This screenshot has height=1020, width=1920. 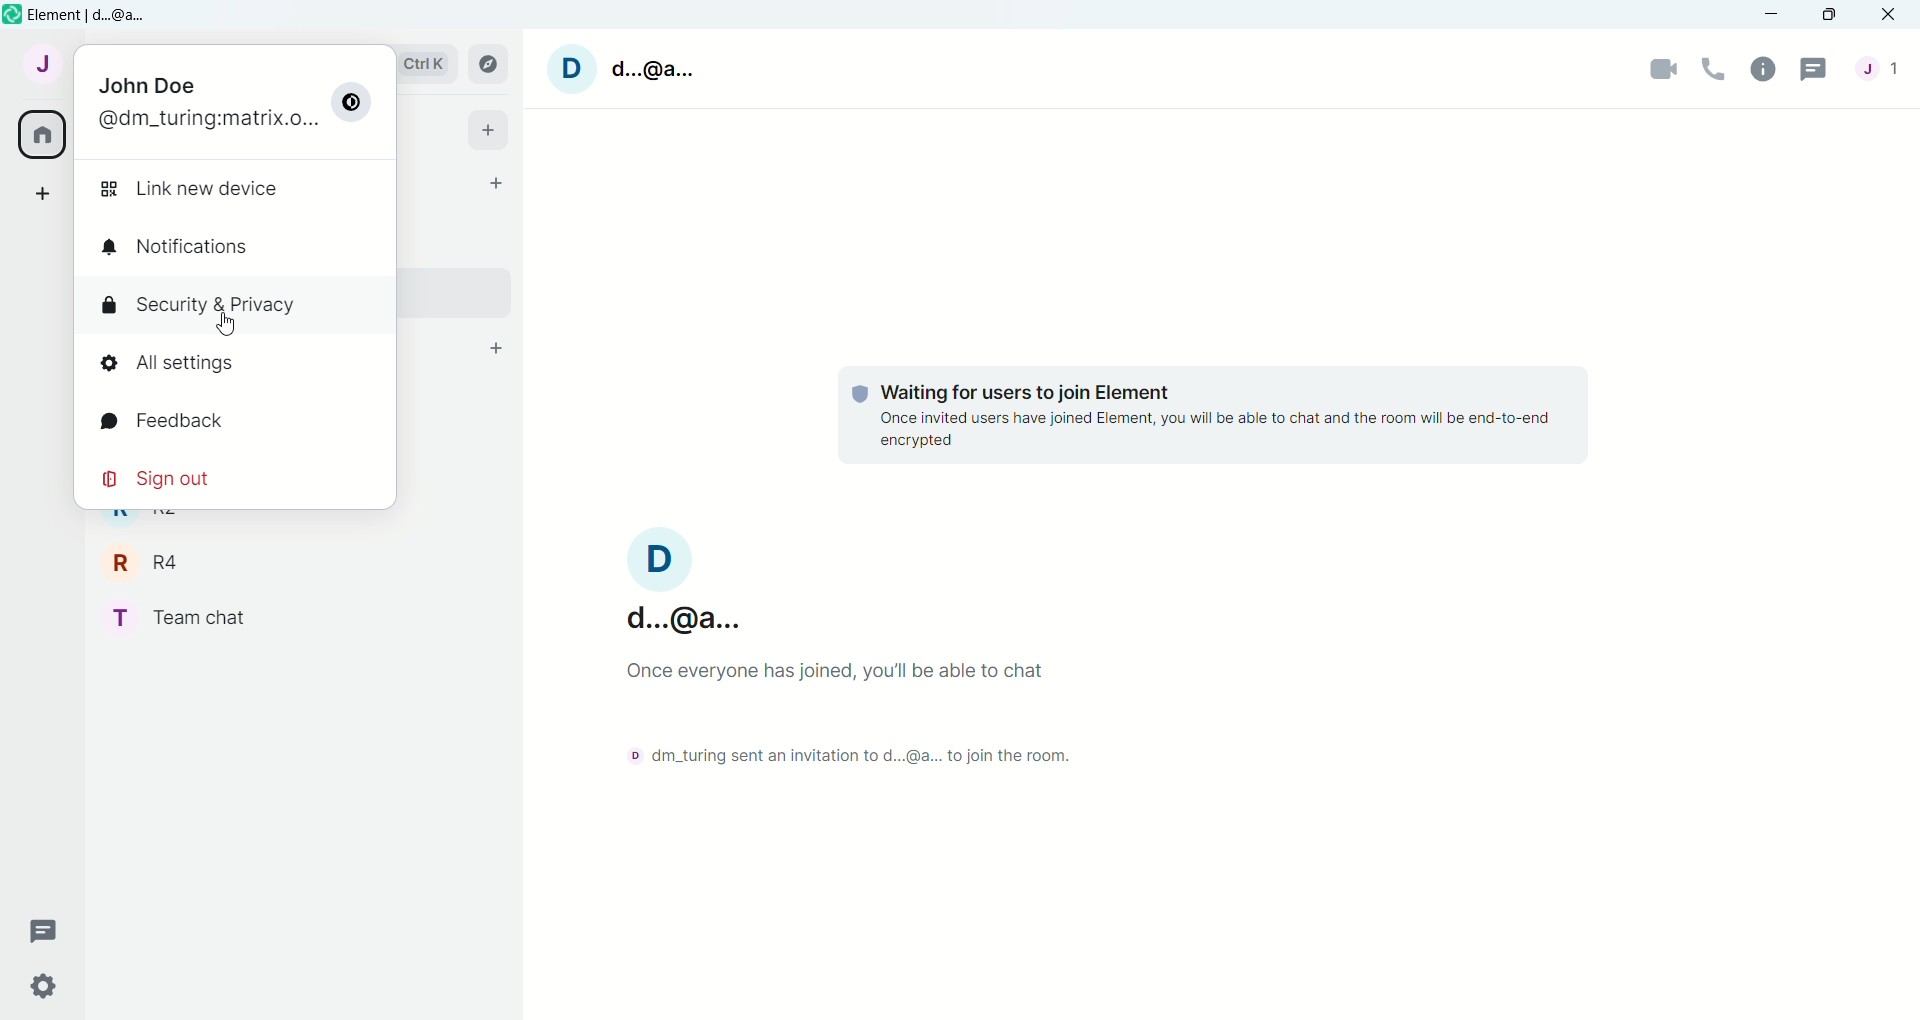 What do you see at coordinates (166, 362) in the screenshot?
I see `All settings` at bounding box center [166, 362].